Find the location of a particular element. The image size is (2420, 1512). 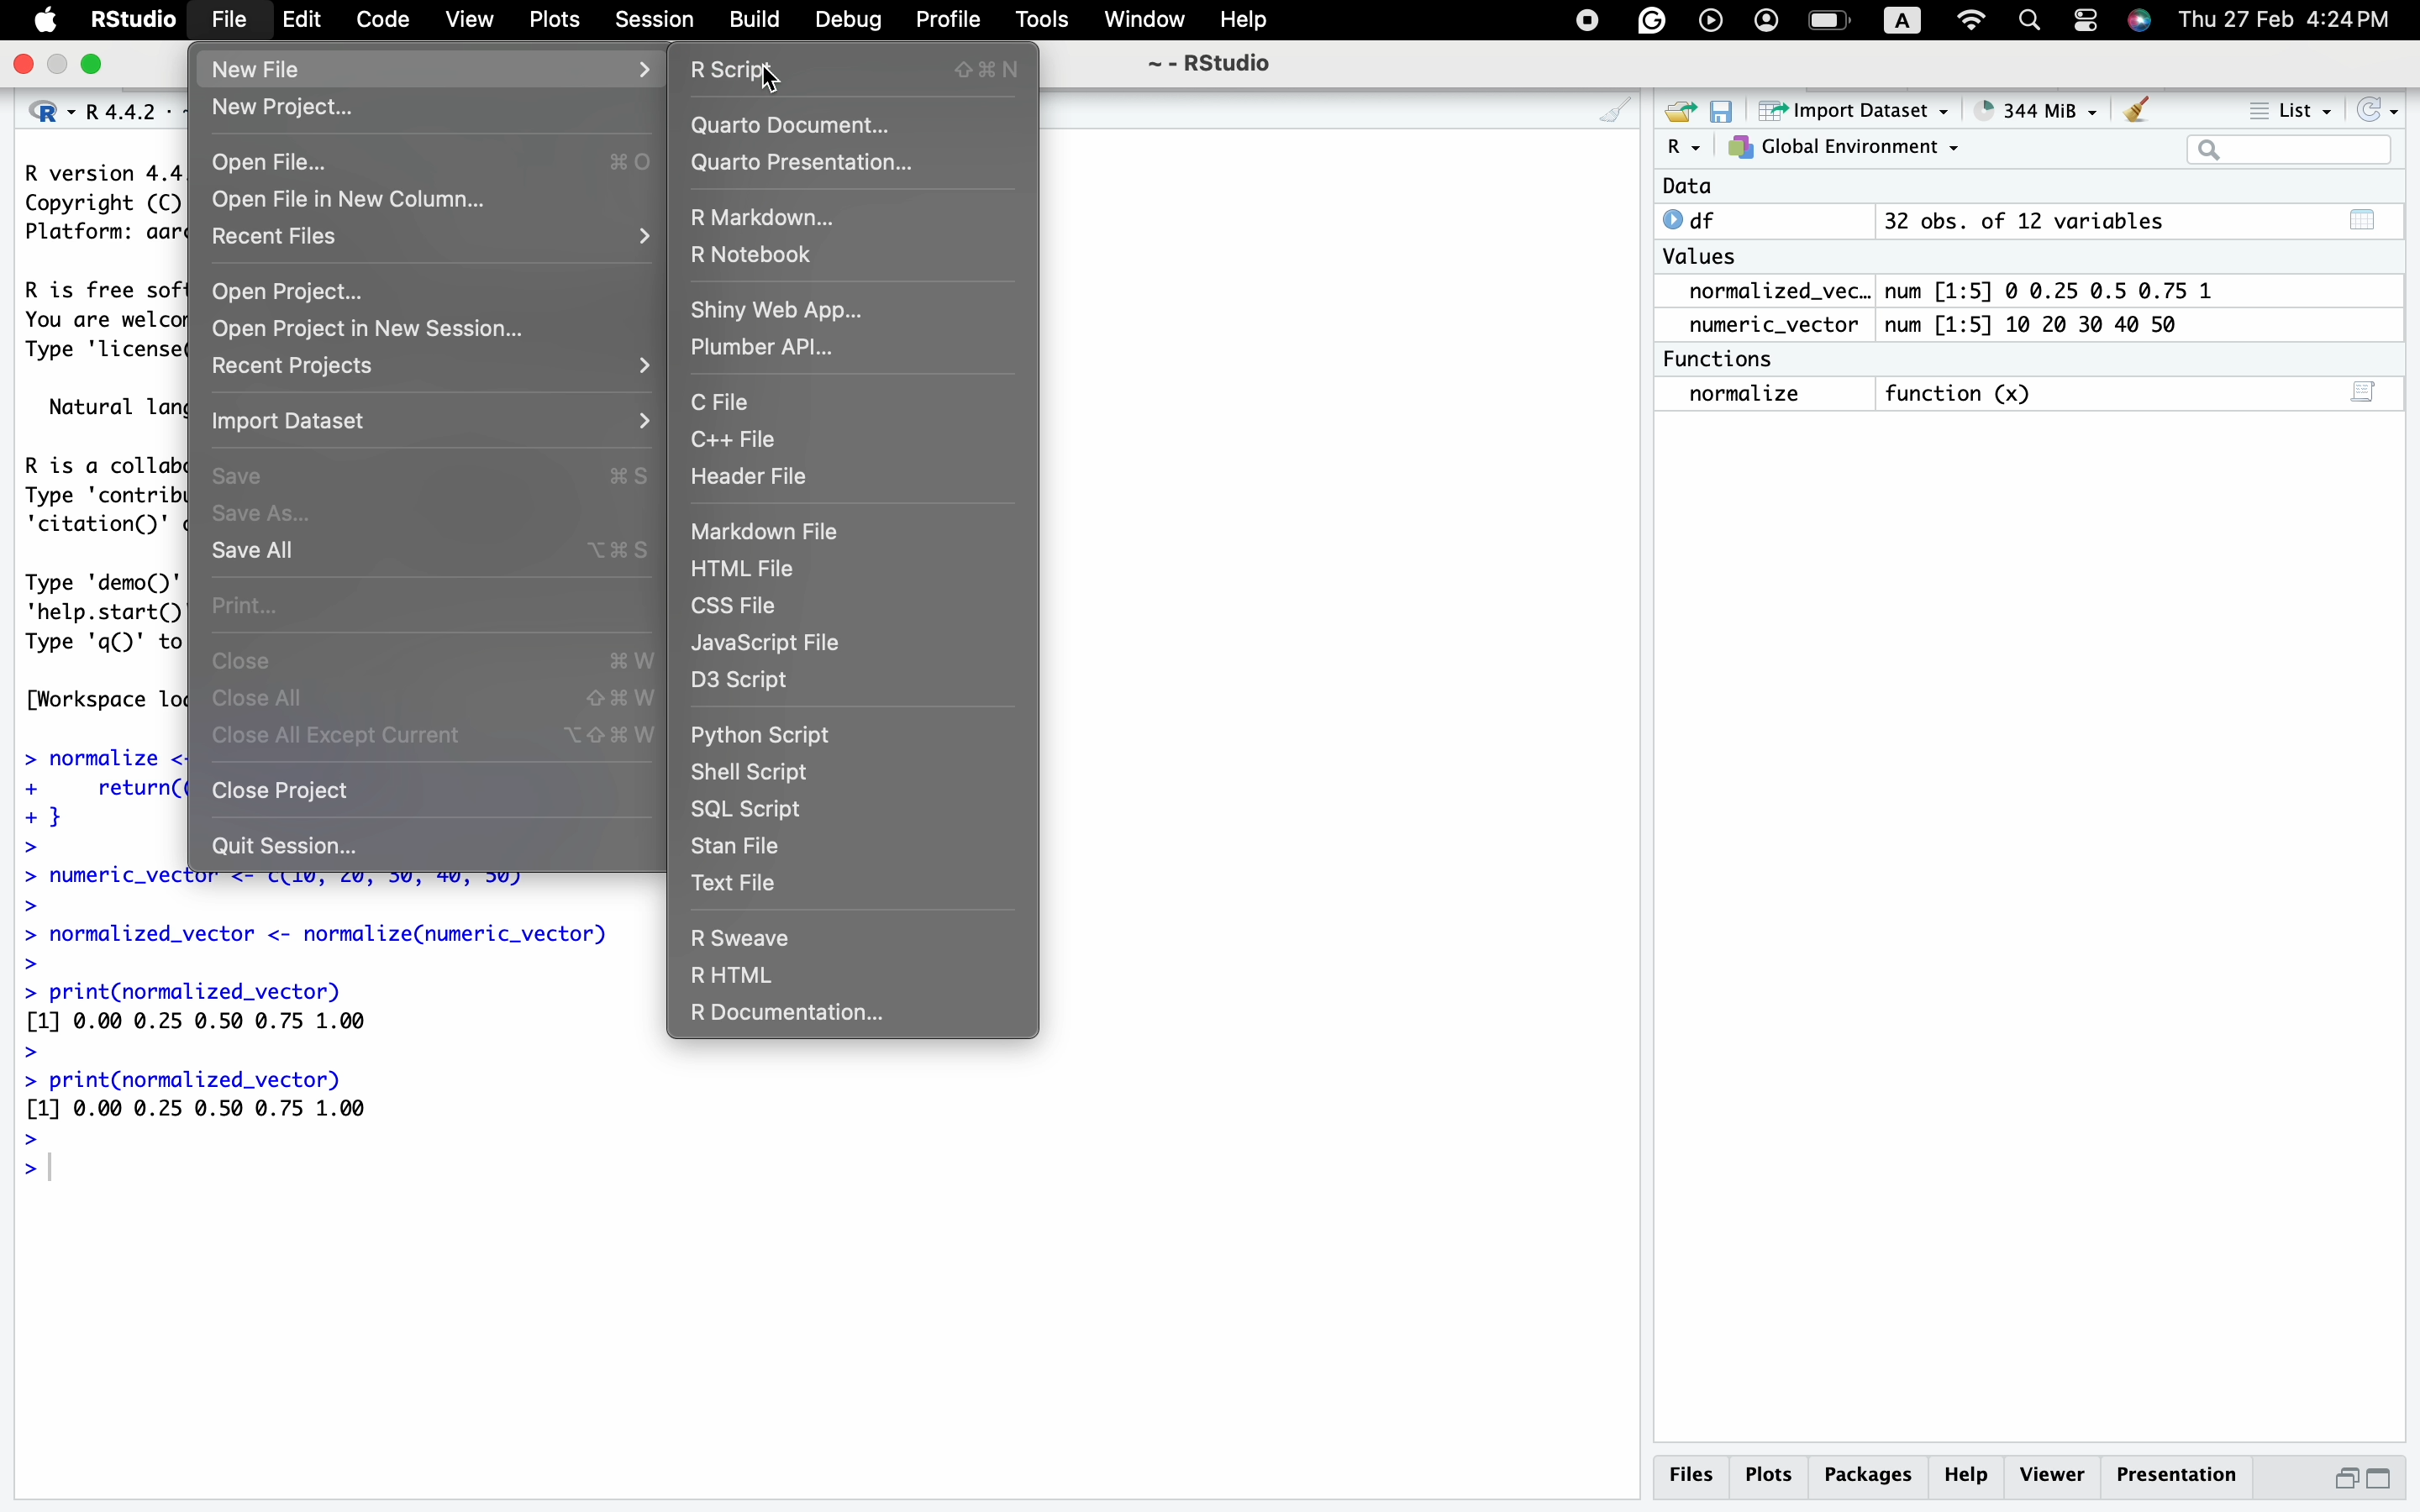

wifi is located at coordinates (1973, 18).